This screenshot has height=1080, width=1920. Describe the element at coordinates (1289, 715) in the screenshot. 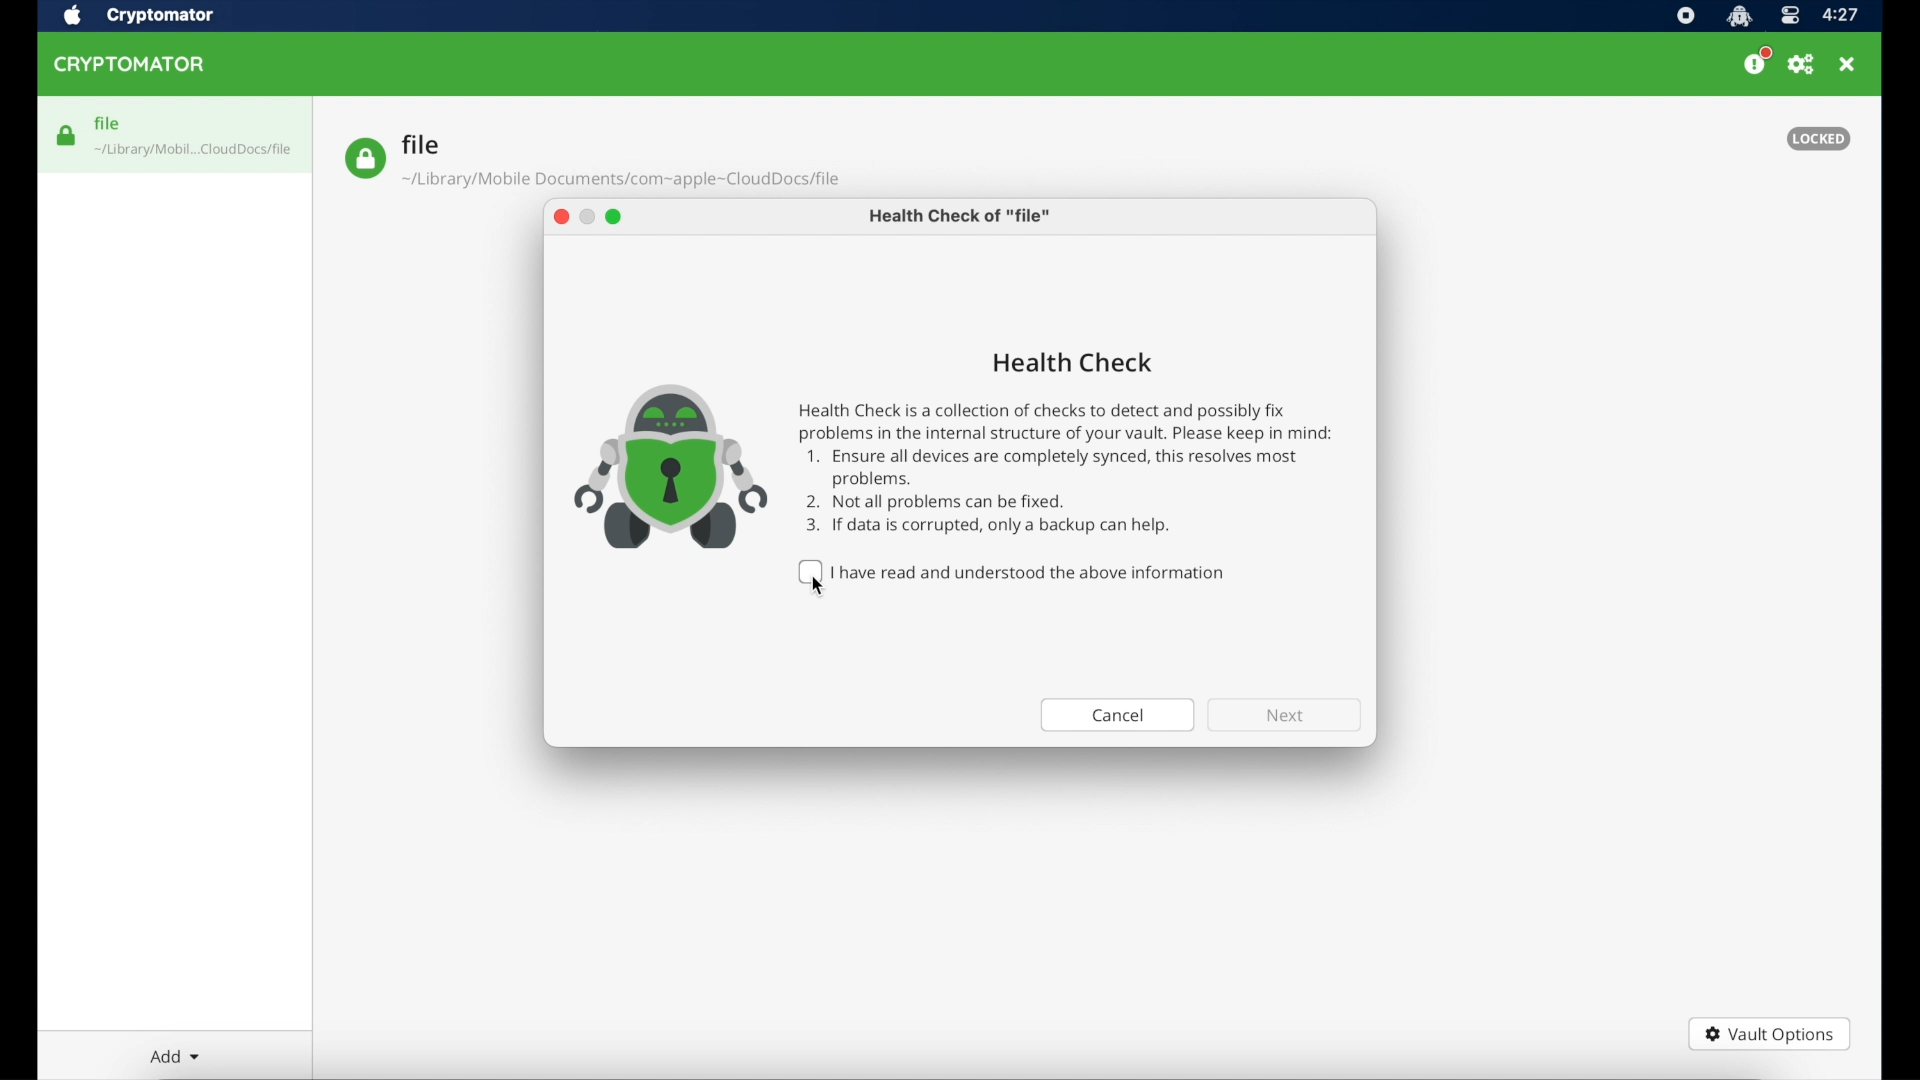

I see `next` at that location.